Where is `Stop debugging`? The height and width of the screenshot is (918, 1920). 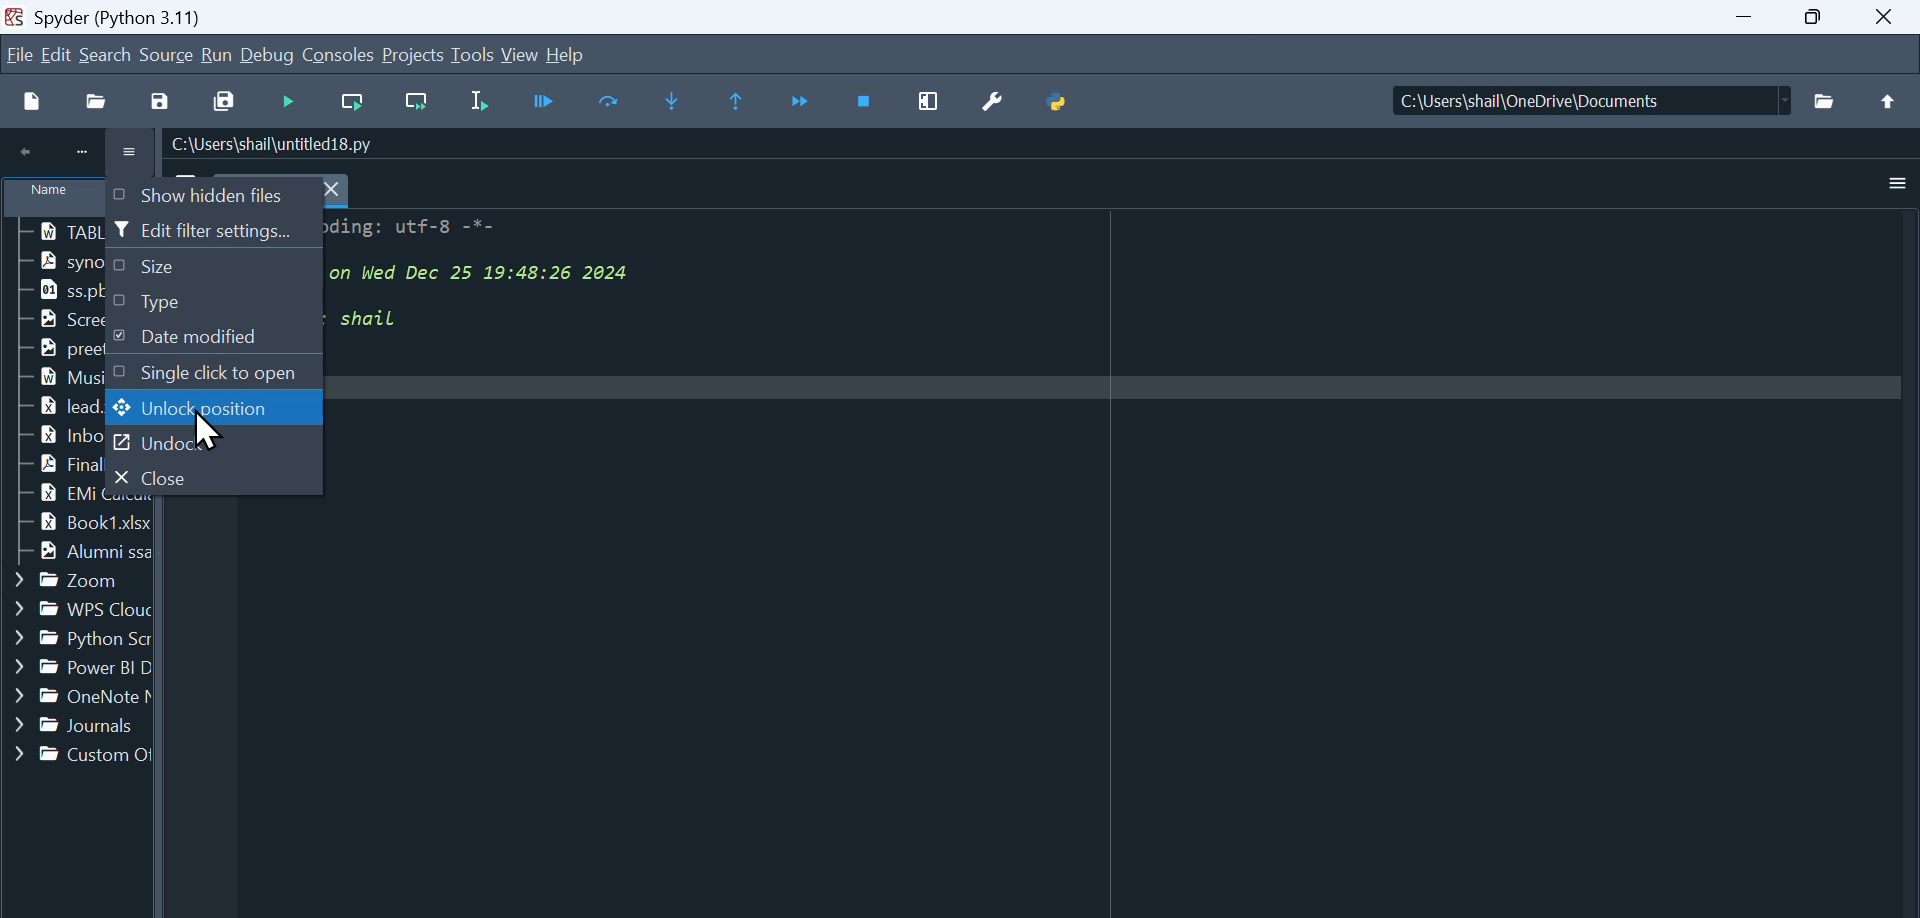
Stop debugging is located at coordinates (867, 102).